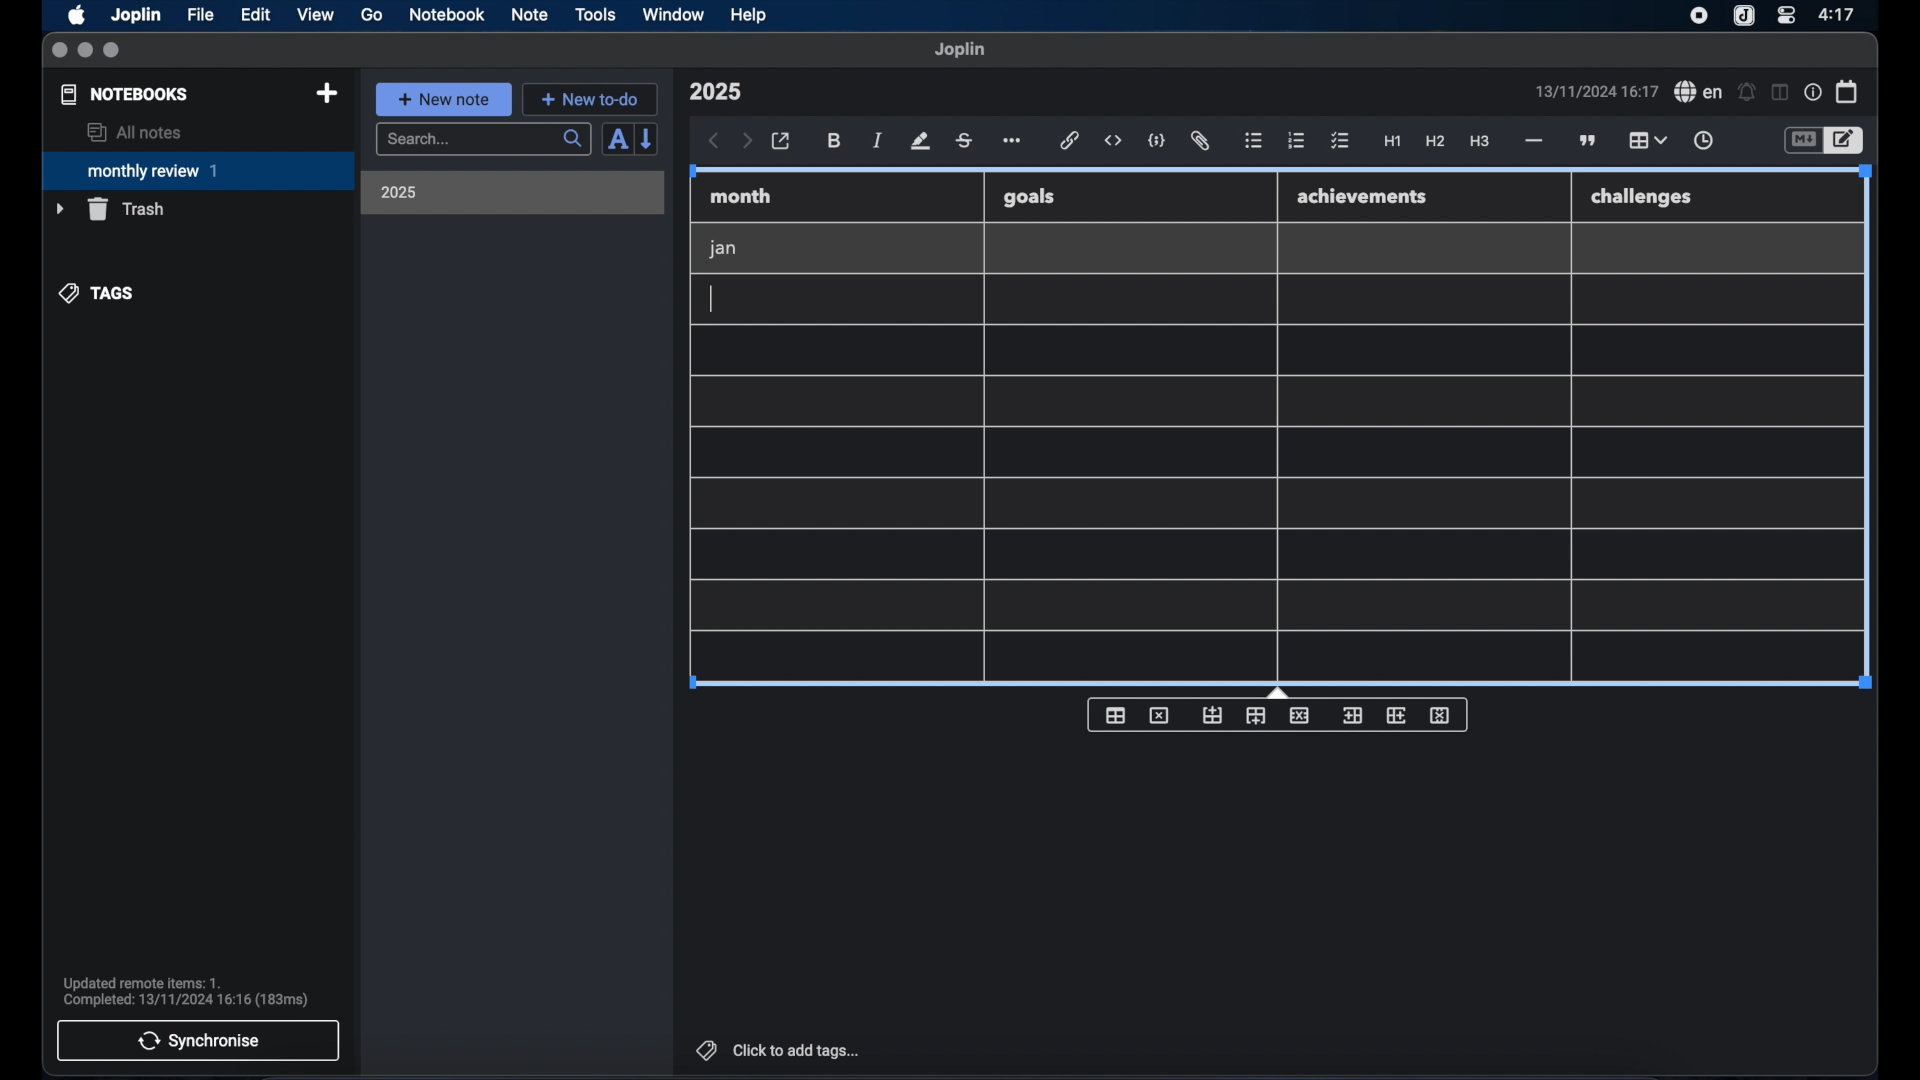 This screenshot has height=1080, width=1920. What do you see at coordinates (1813, 93) in the screenshot?
I see `note properties` at bounding box center [1813, 93].